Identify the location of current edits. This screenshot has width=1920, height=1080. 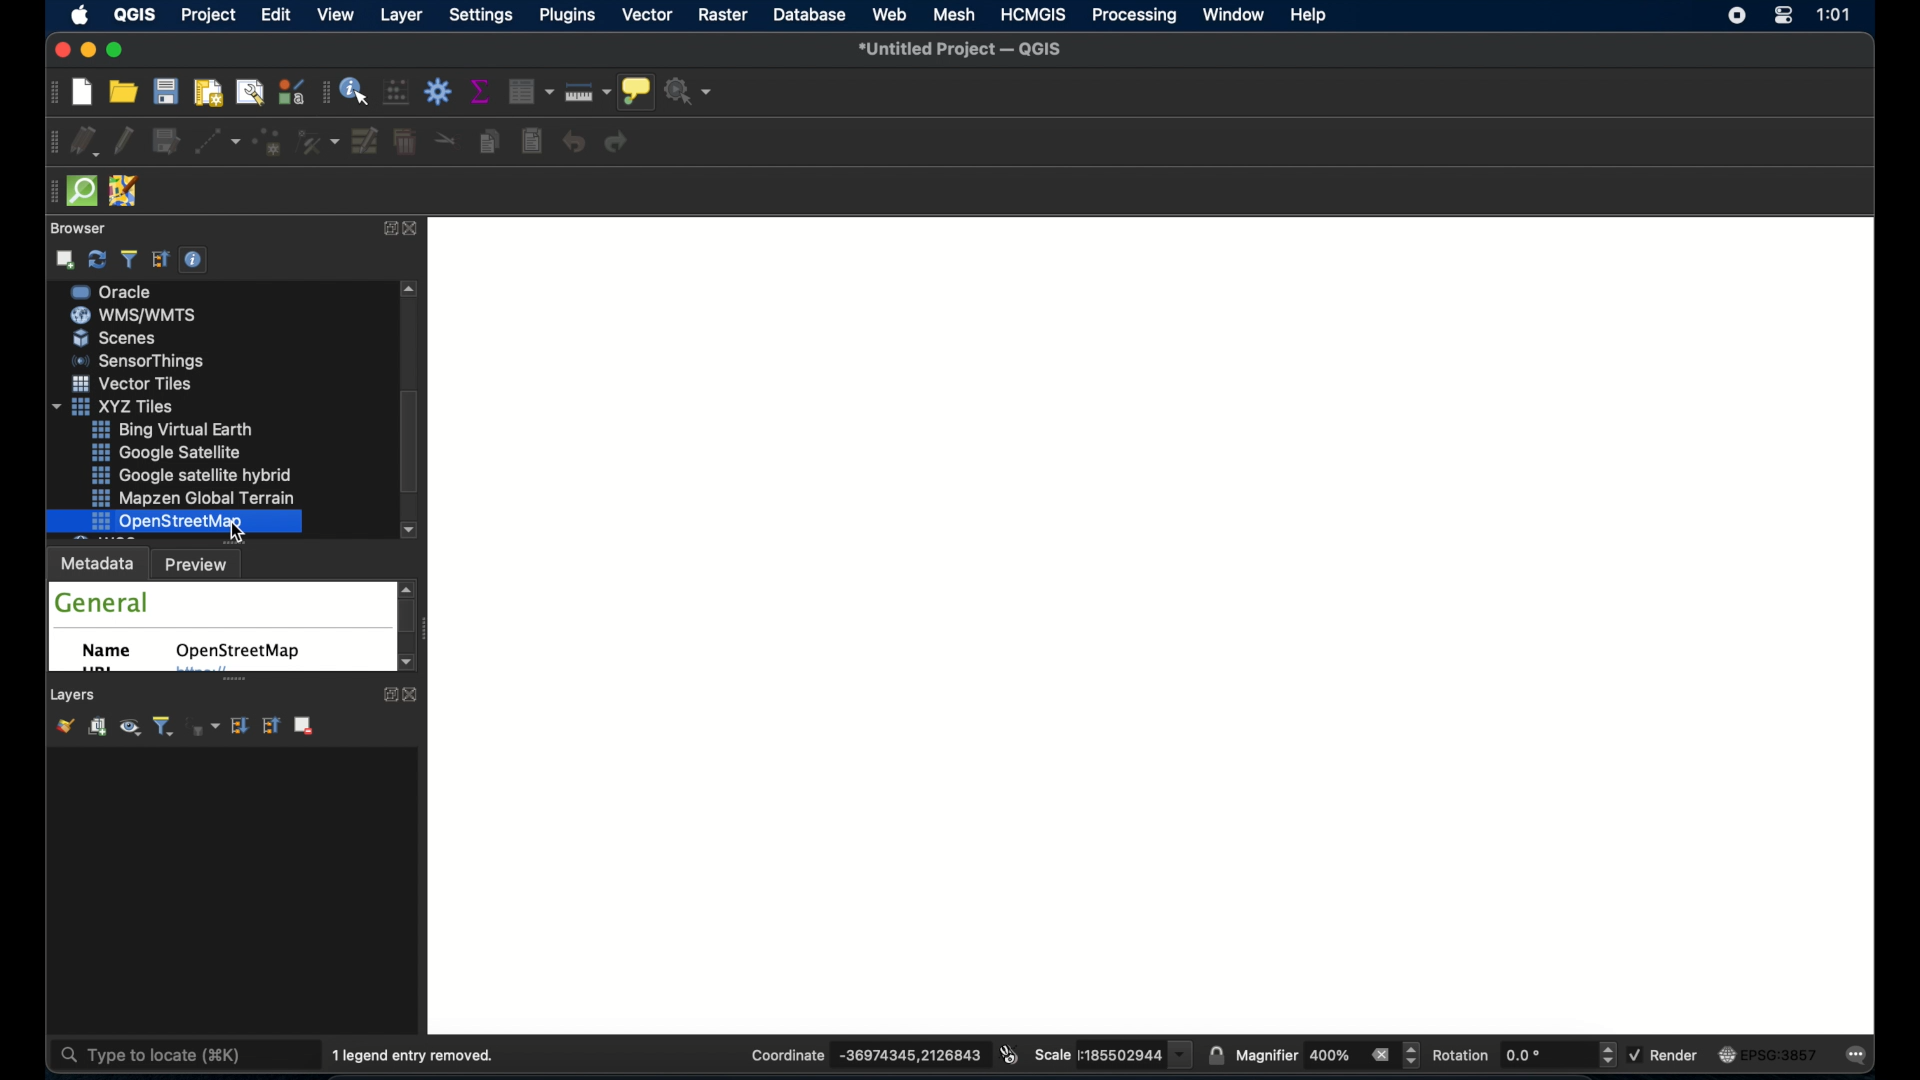
(84, 142).